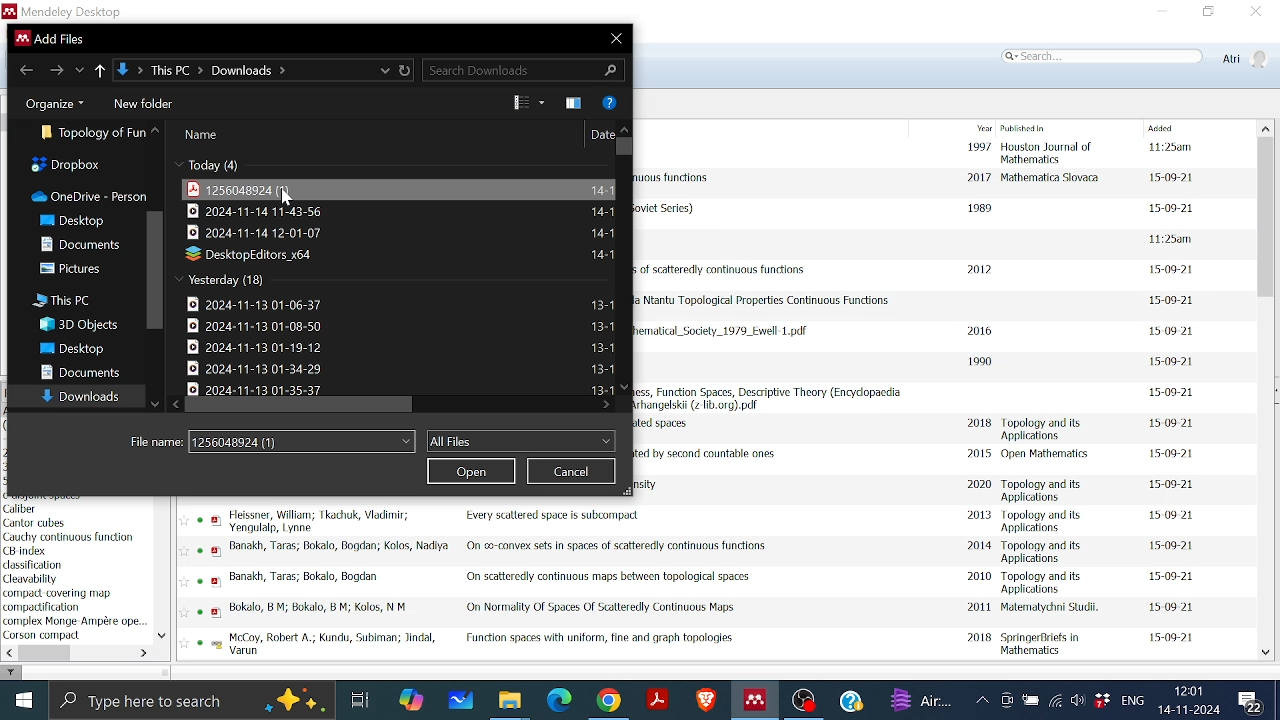  I want to click on File, so click(254, 328).